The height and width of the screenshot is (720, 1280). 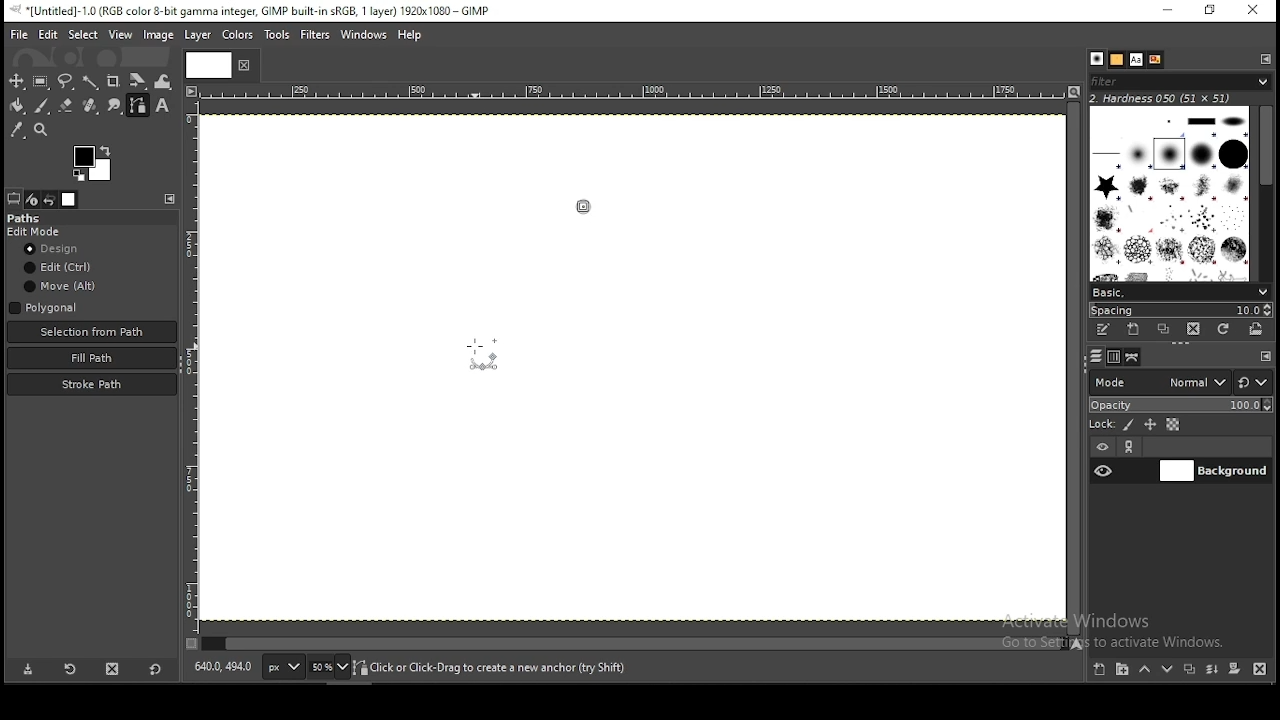 What do you see at coordinates (138, 81) in the screenshot?
I see `shear tool` at bounding box center [138, 81].